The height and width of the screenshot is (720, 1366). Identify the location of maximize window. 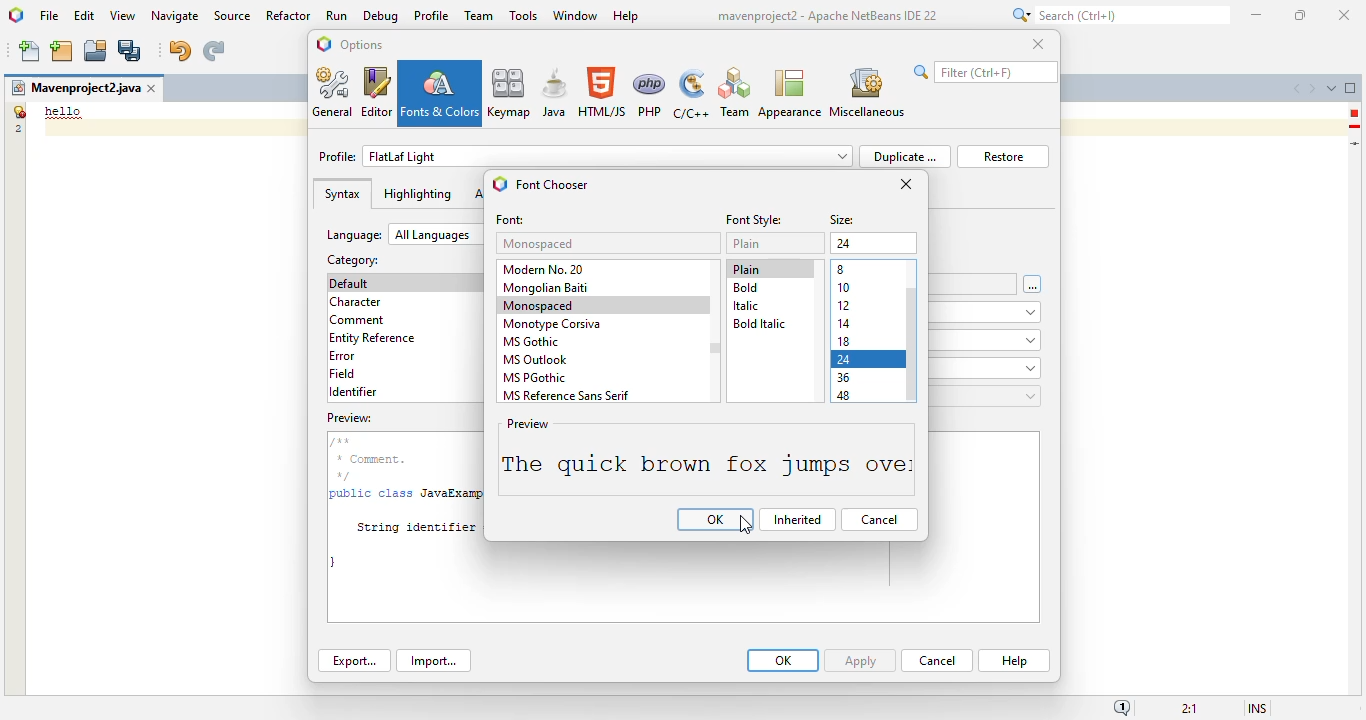
(1351, 87).